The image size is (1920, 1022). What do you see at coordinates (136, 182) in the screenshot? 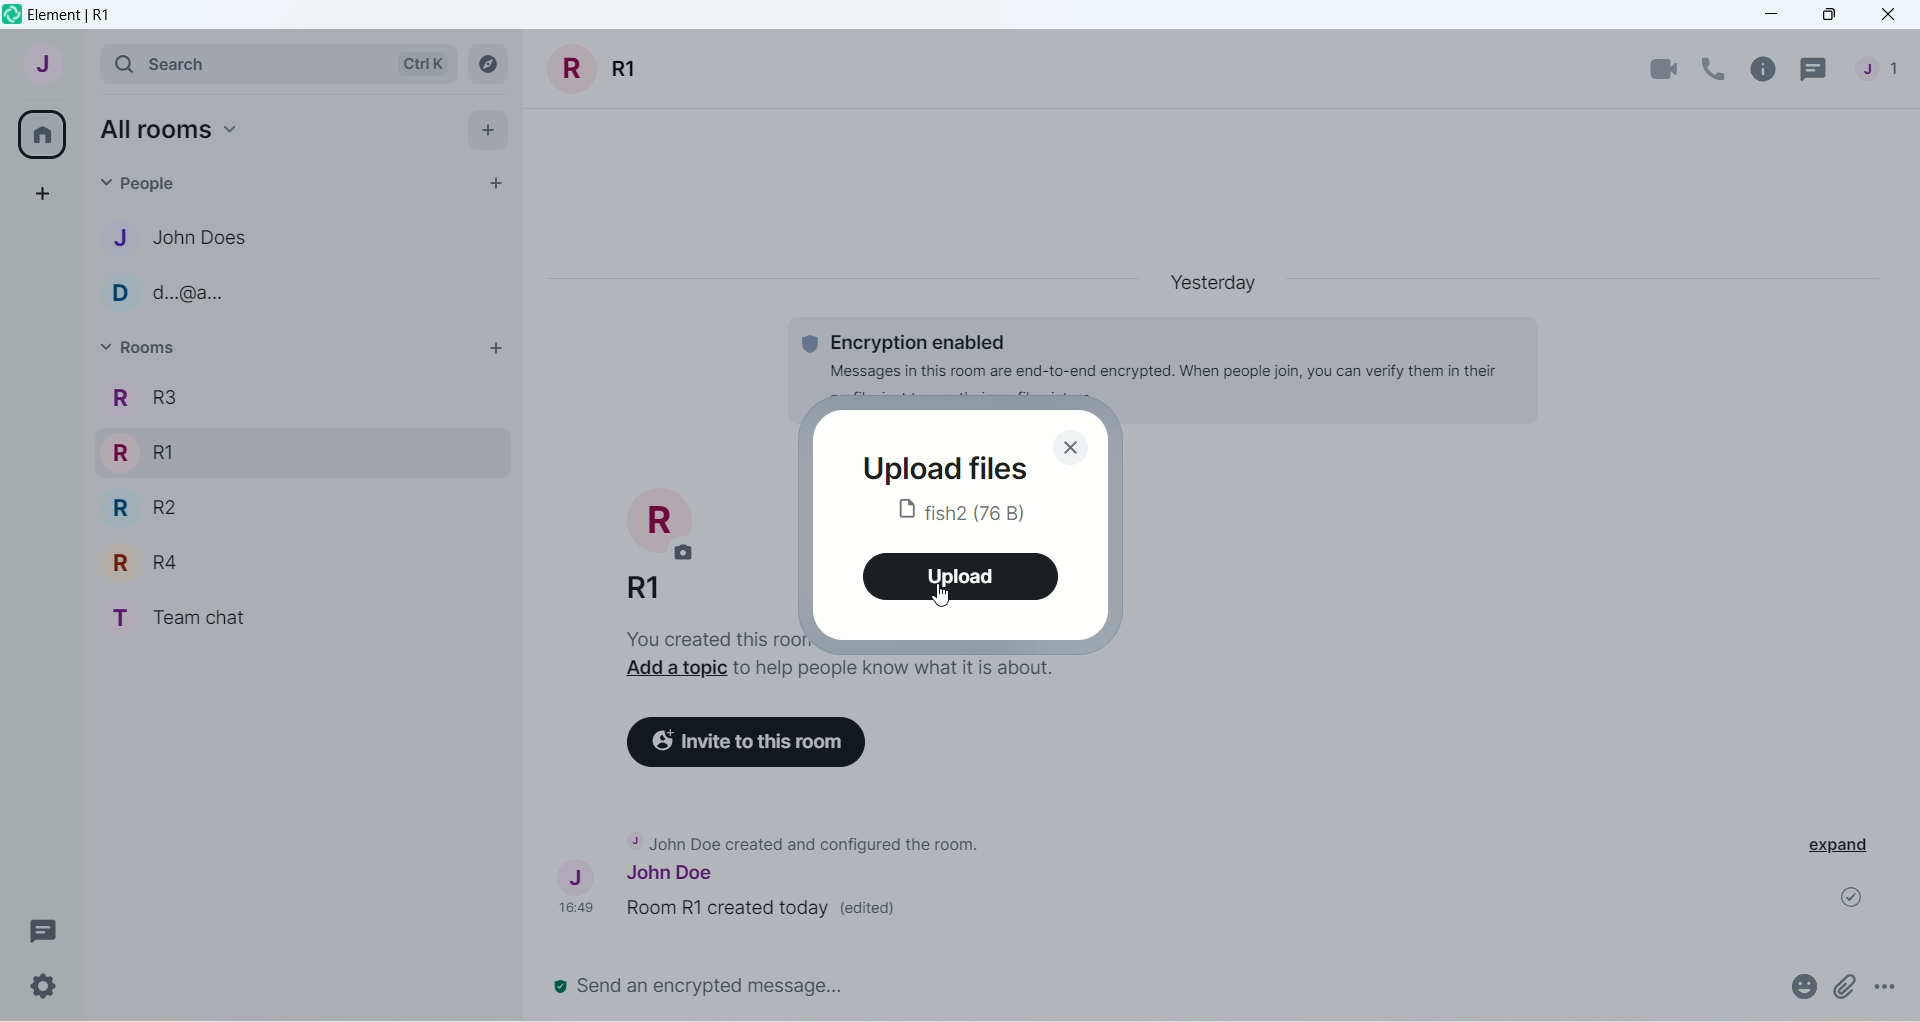
I see `people` at bounding box center [136, 182].